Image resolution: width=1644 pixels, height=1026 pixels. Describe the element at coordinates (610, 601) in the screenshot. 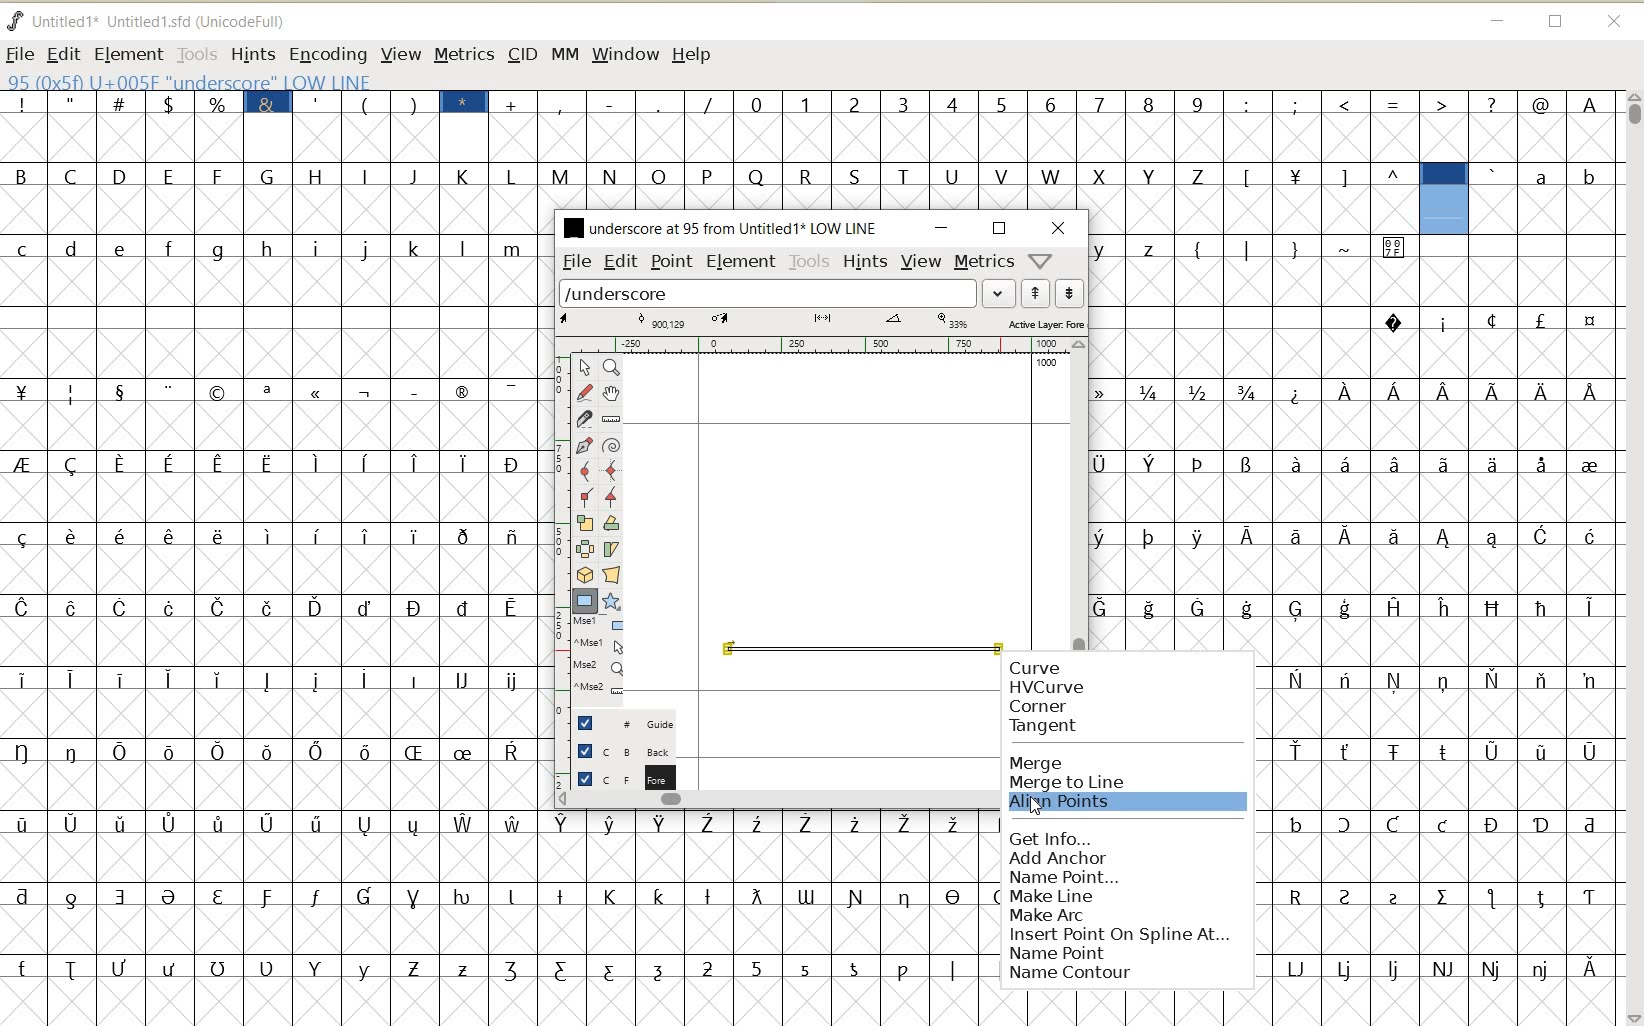

I see `polygon or star` at that location.